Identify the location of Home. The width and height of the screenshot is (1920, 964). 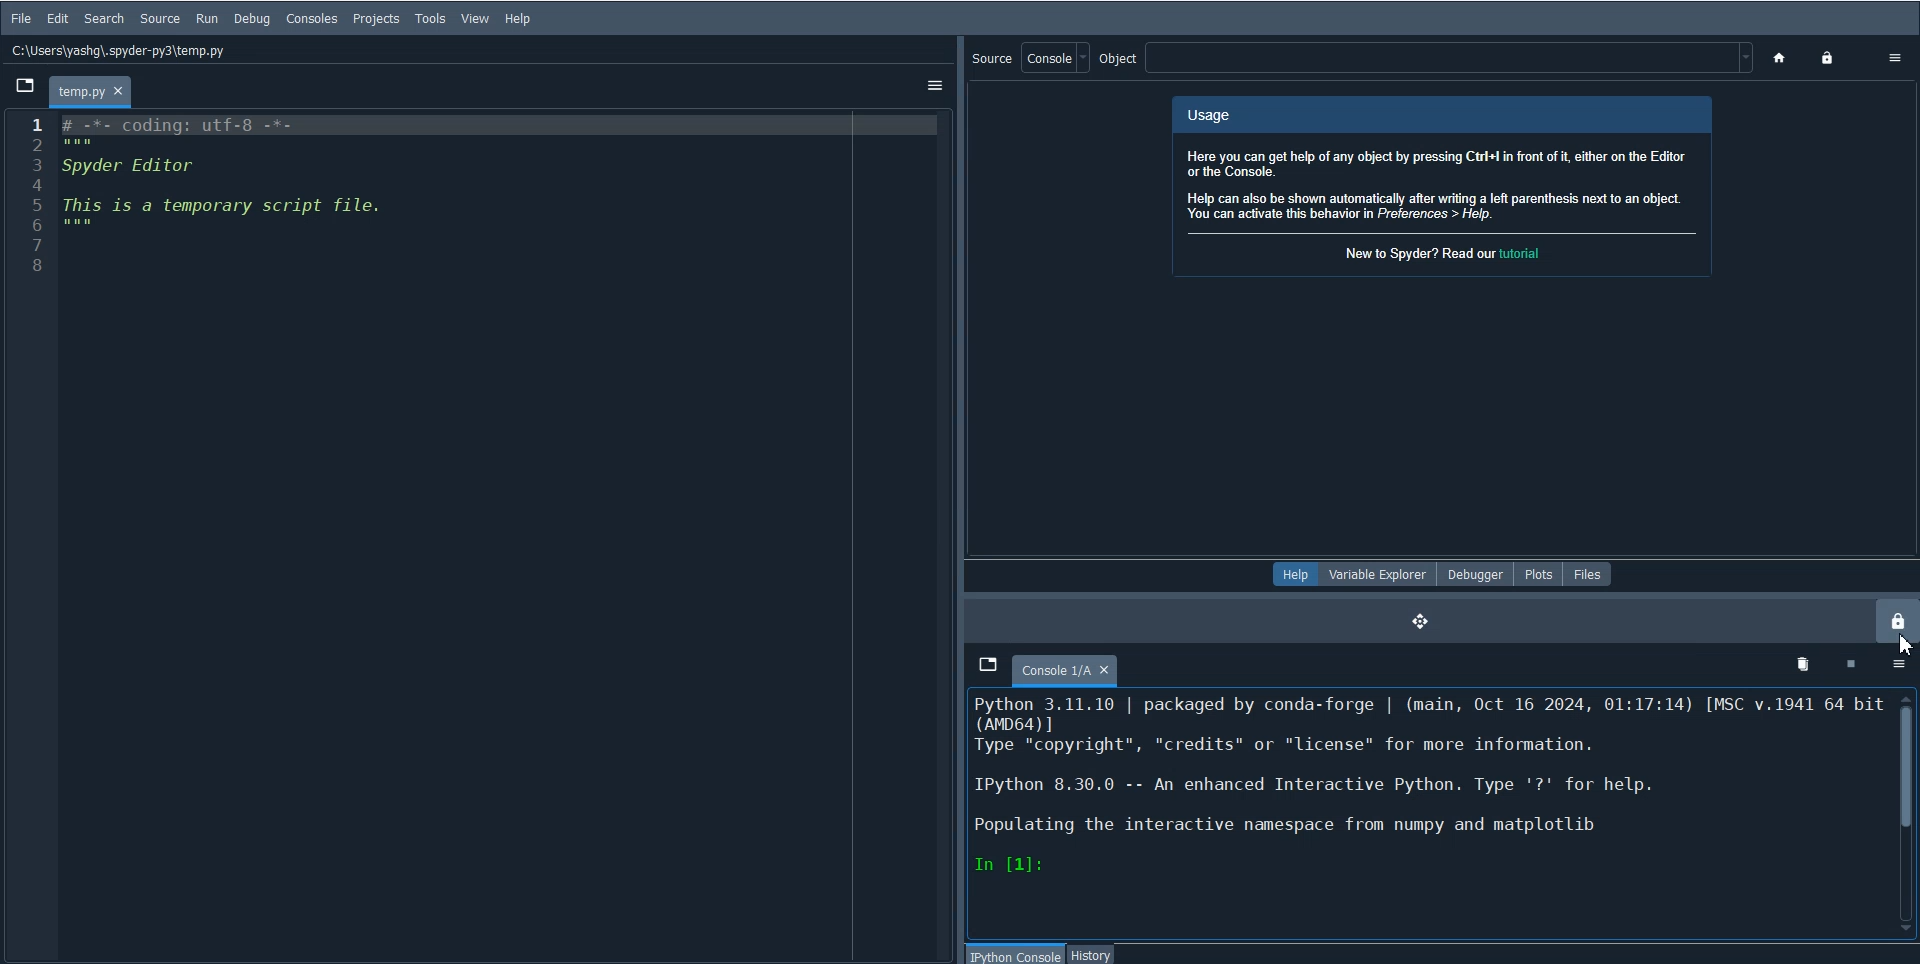
(1782, 59).